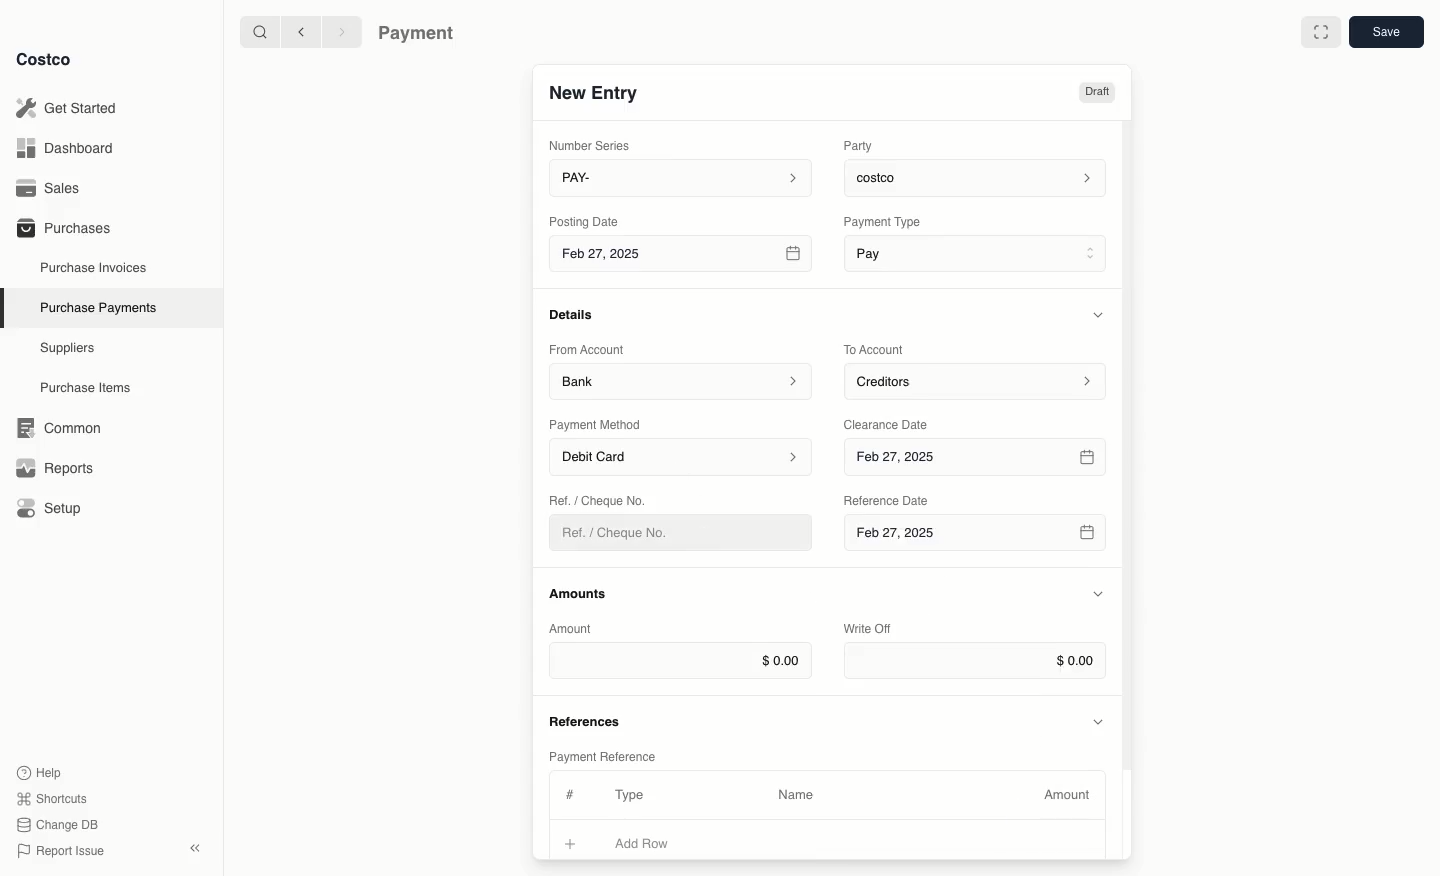 This screenshot has width=1440, height=876. I want to click on Feb 27, 2025, so click(683, 257).